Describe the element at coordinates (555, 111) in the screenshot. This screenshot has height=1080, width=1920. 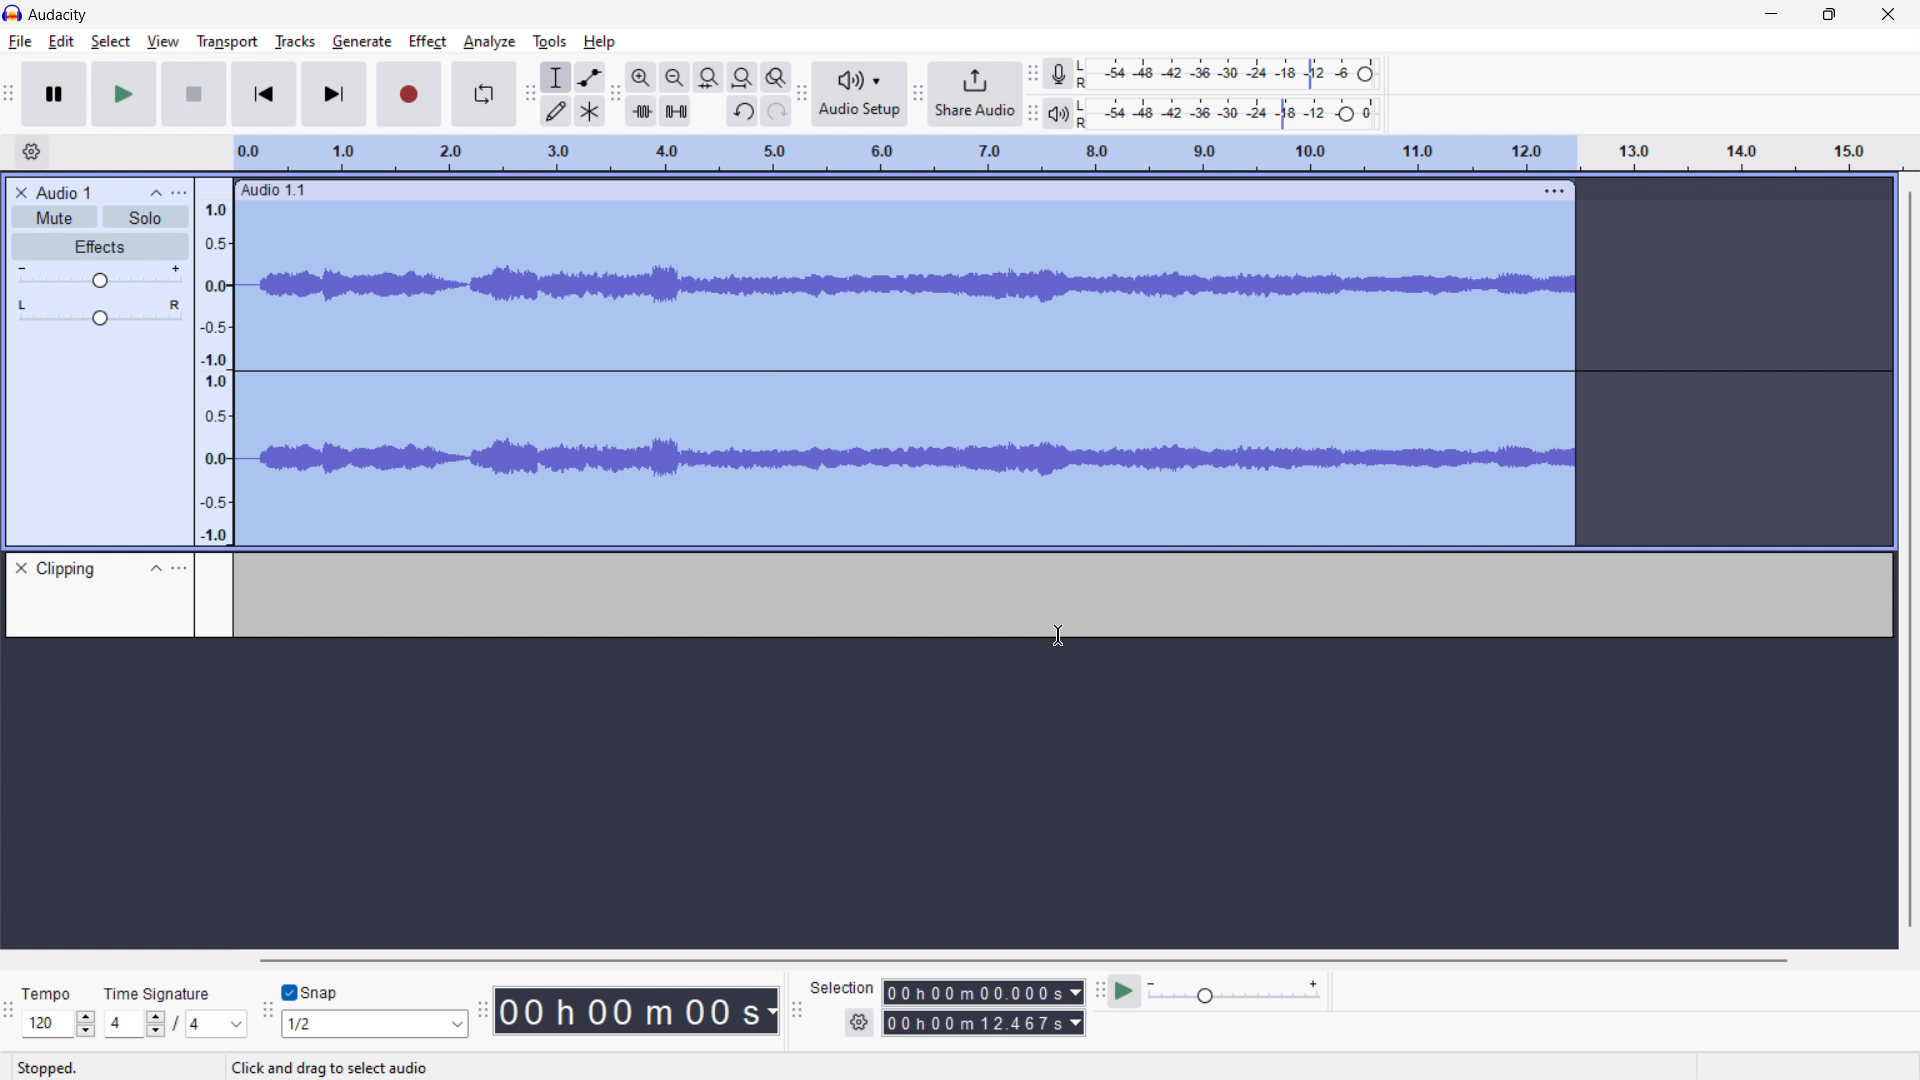
I see `draw tool` at that location.